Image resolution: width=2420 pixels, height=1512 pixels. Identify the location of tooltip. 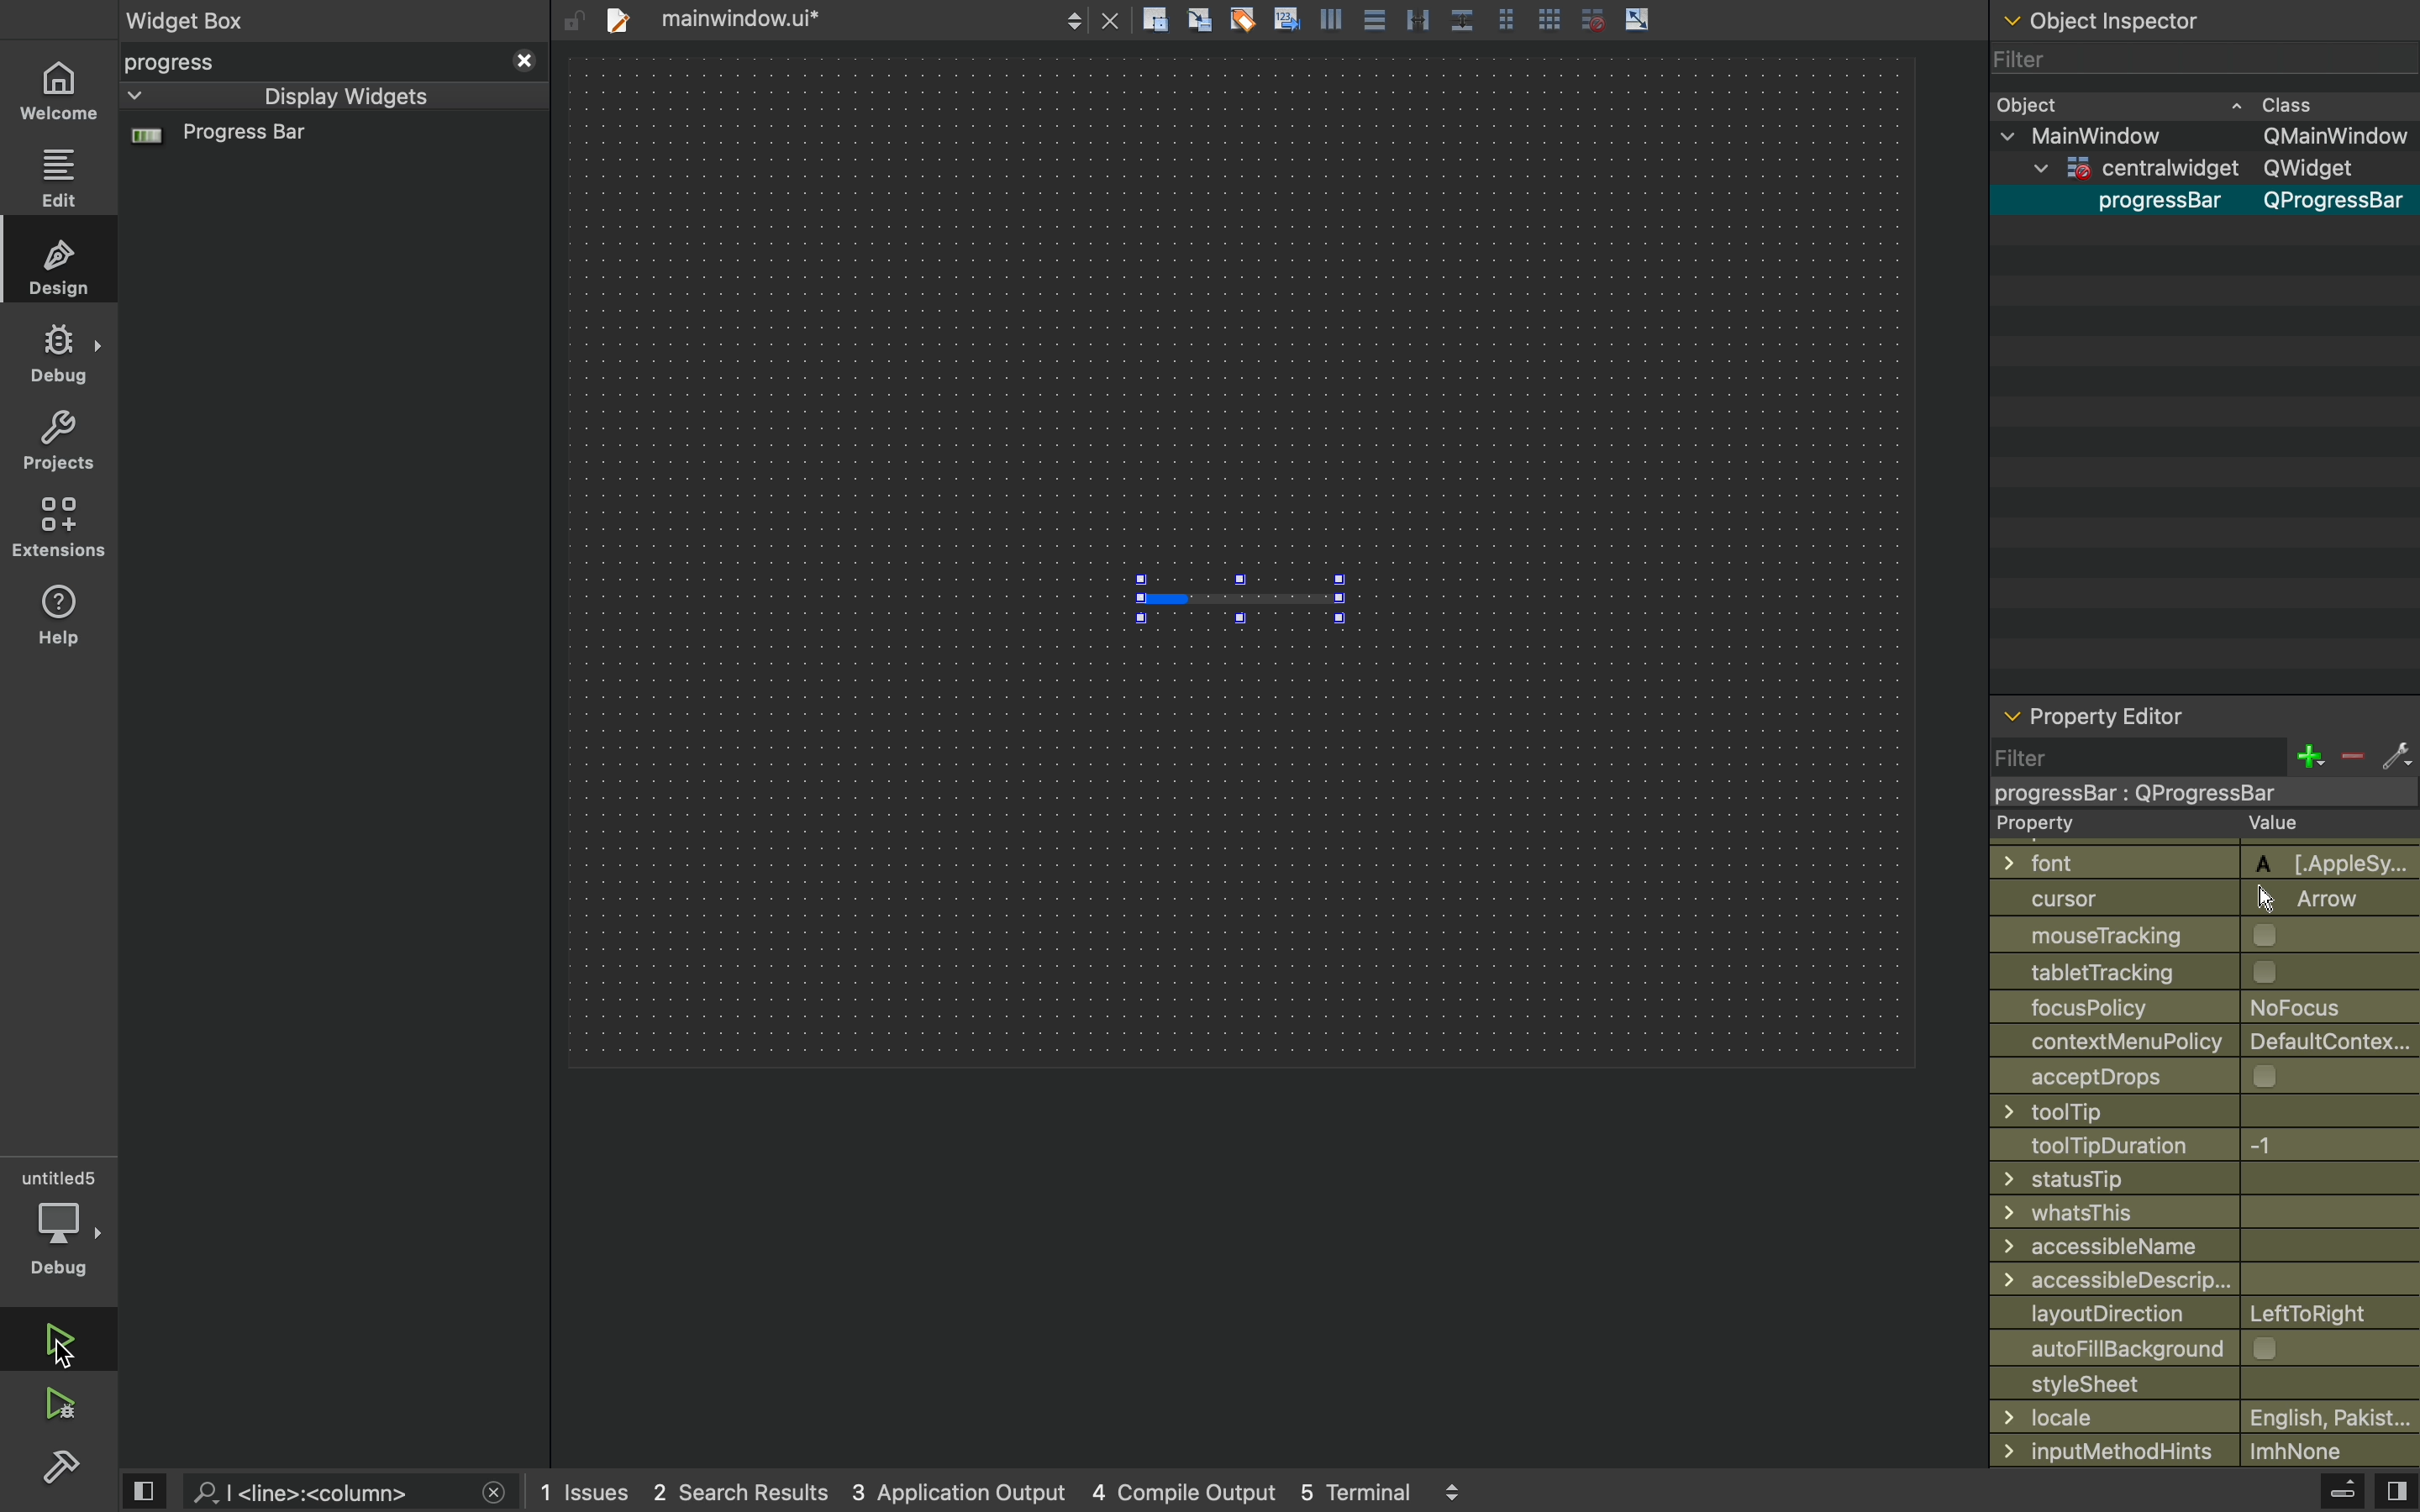
(2185, 1111).